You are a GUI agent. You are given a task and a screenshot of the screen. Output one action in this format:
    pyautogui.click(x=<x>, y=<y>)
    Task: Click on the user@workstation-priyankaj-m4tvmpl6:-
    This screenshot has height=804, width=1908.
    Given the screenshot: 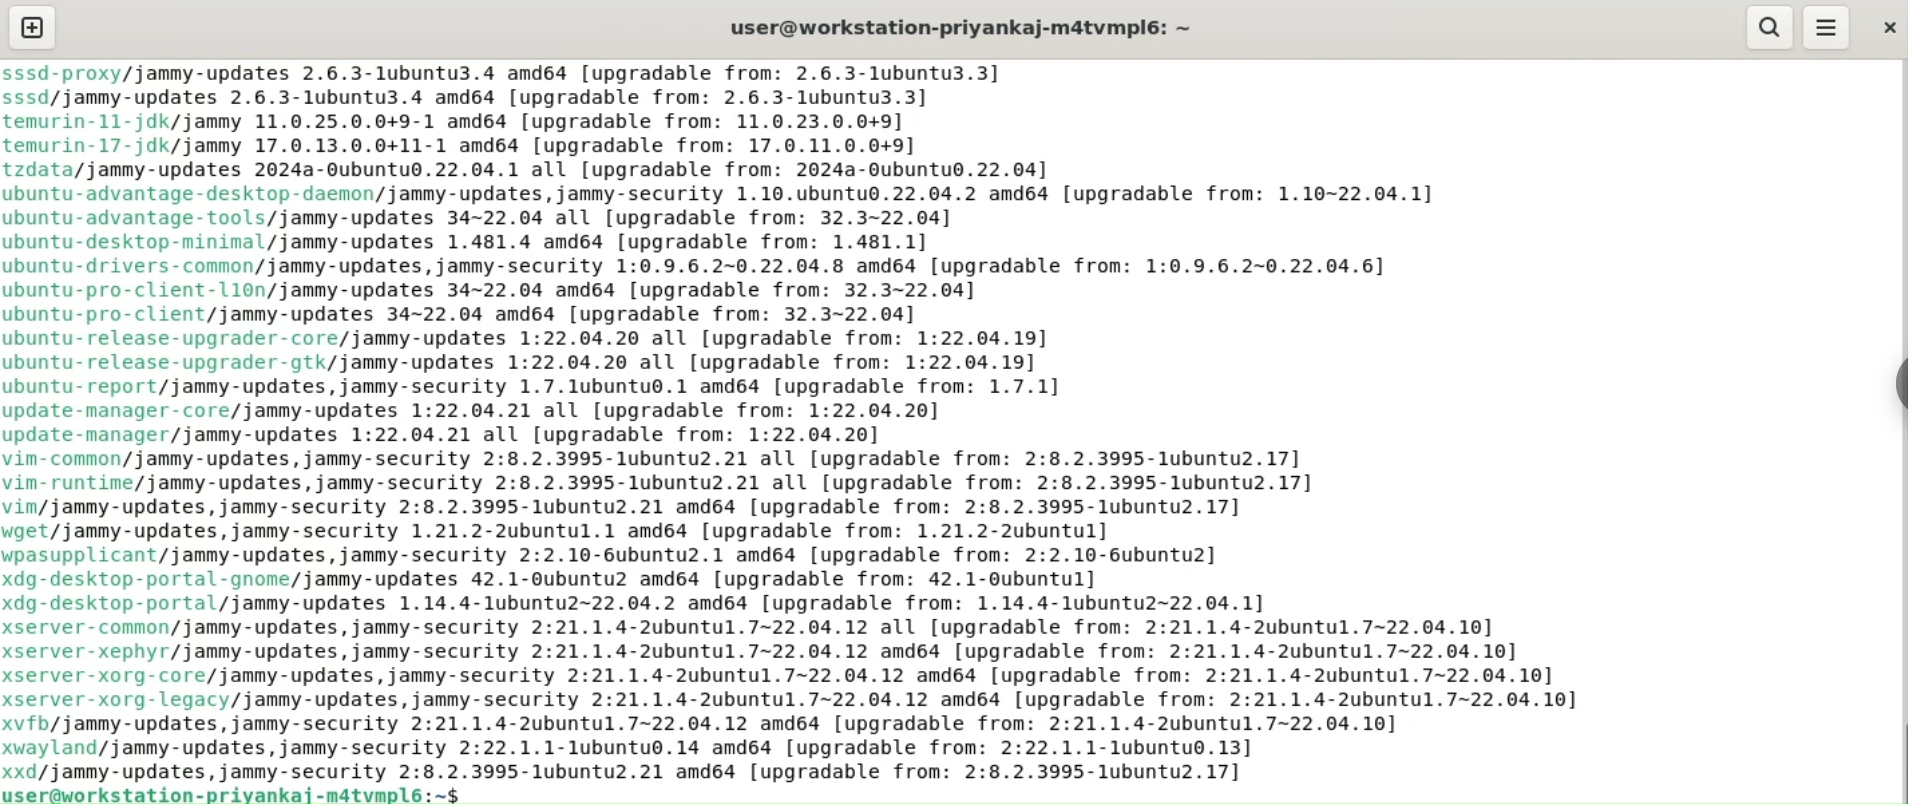 What is the action you would take?
    pyautogui.click(x=968, y=28)
    